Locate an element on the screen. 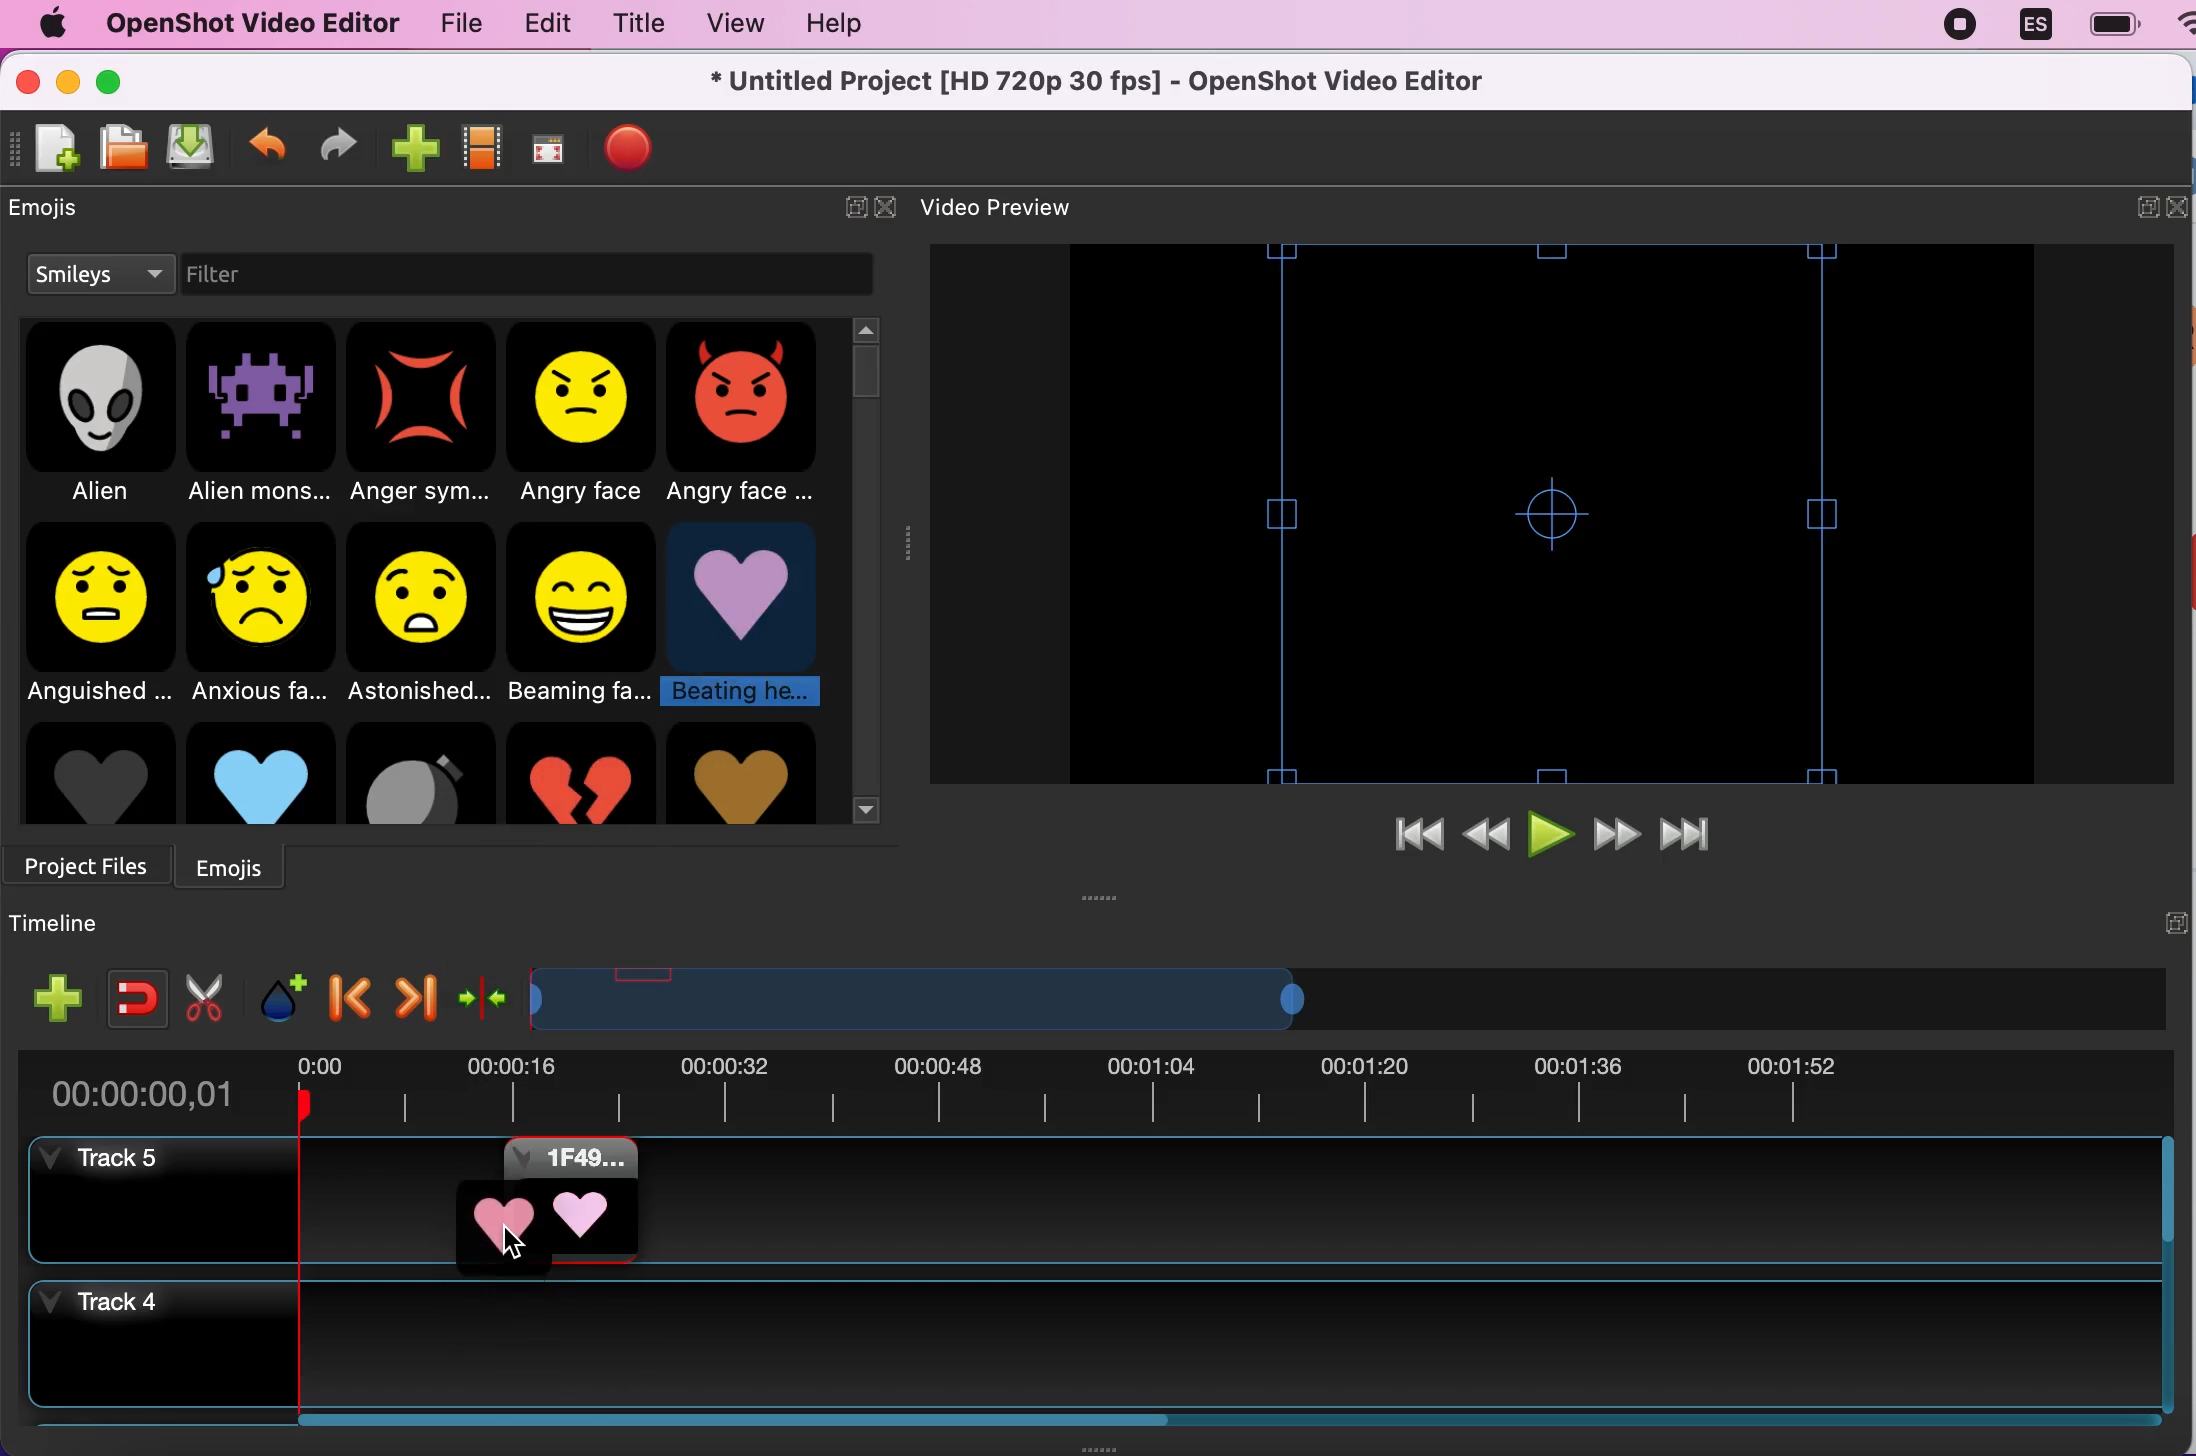  beating heart is located at coordinates (749, 616).